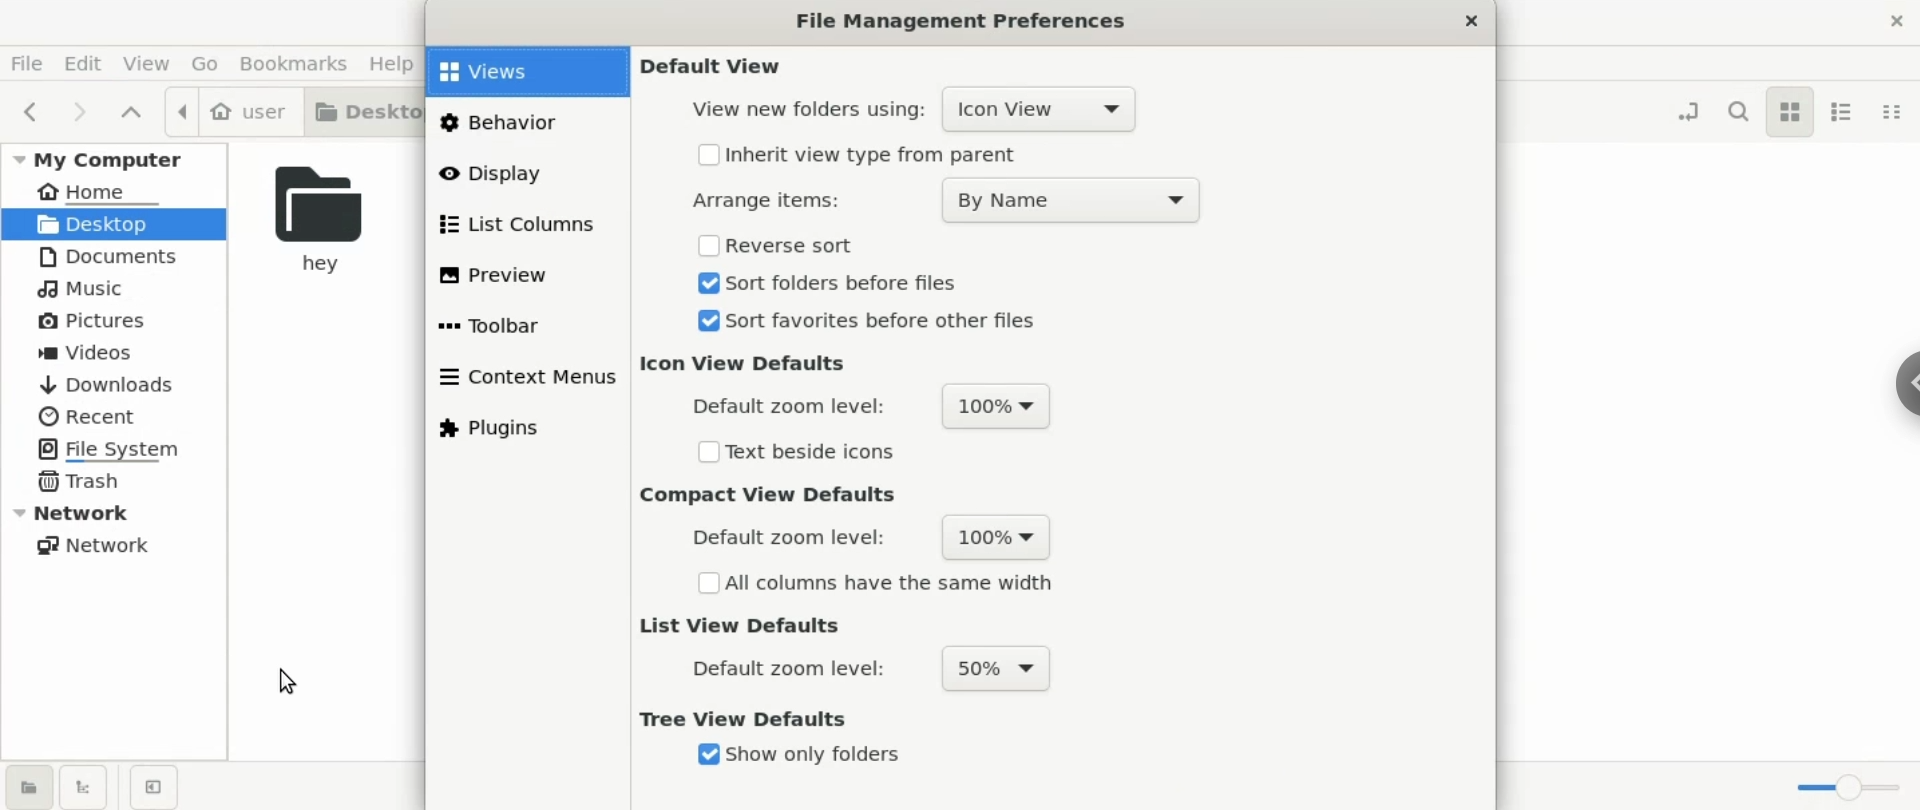  What do you see at coordinates (807, 111) in the screenshot?
I see `view new folder using ` at bounding box center [807, 111].